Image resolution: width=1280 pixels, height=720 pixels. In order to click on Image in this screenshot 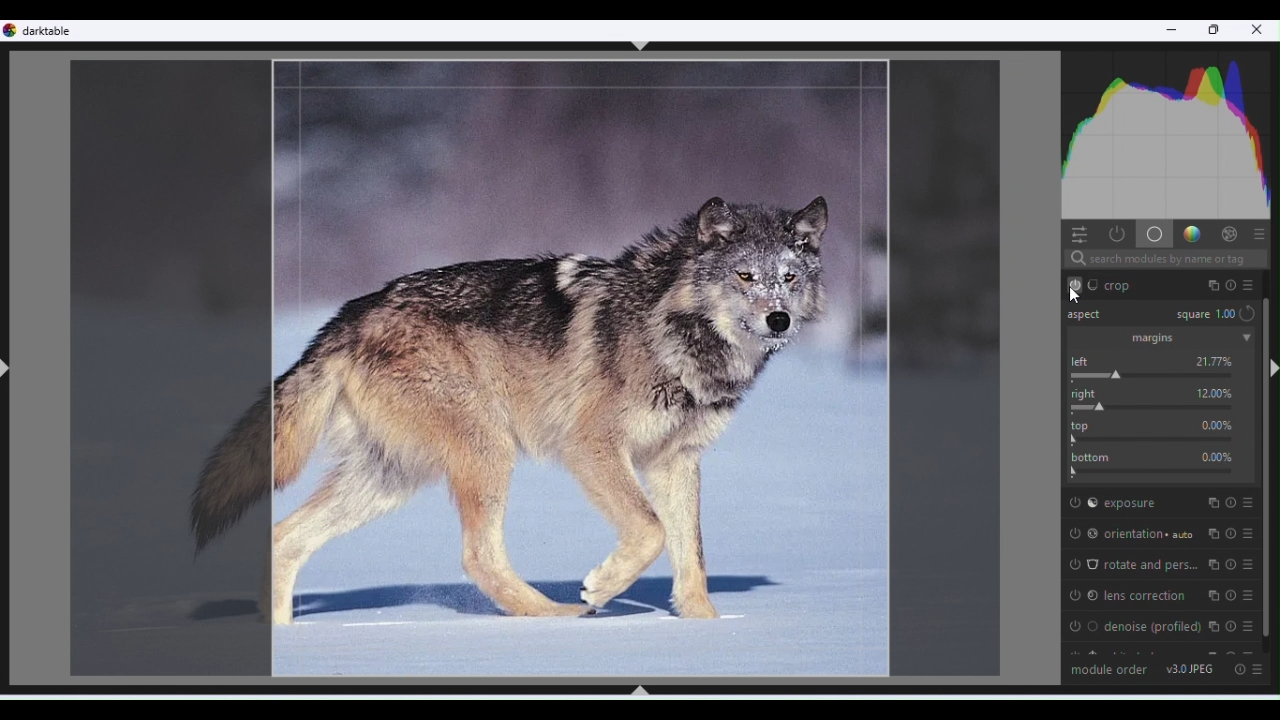, I will do `click(531, 368)`.